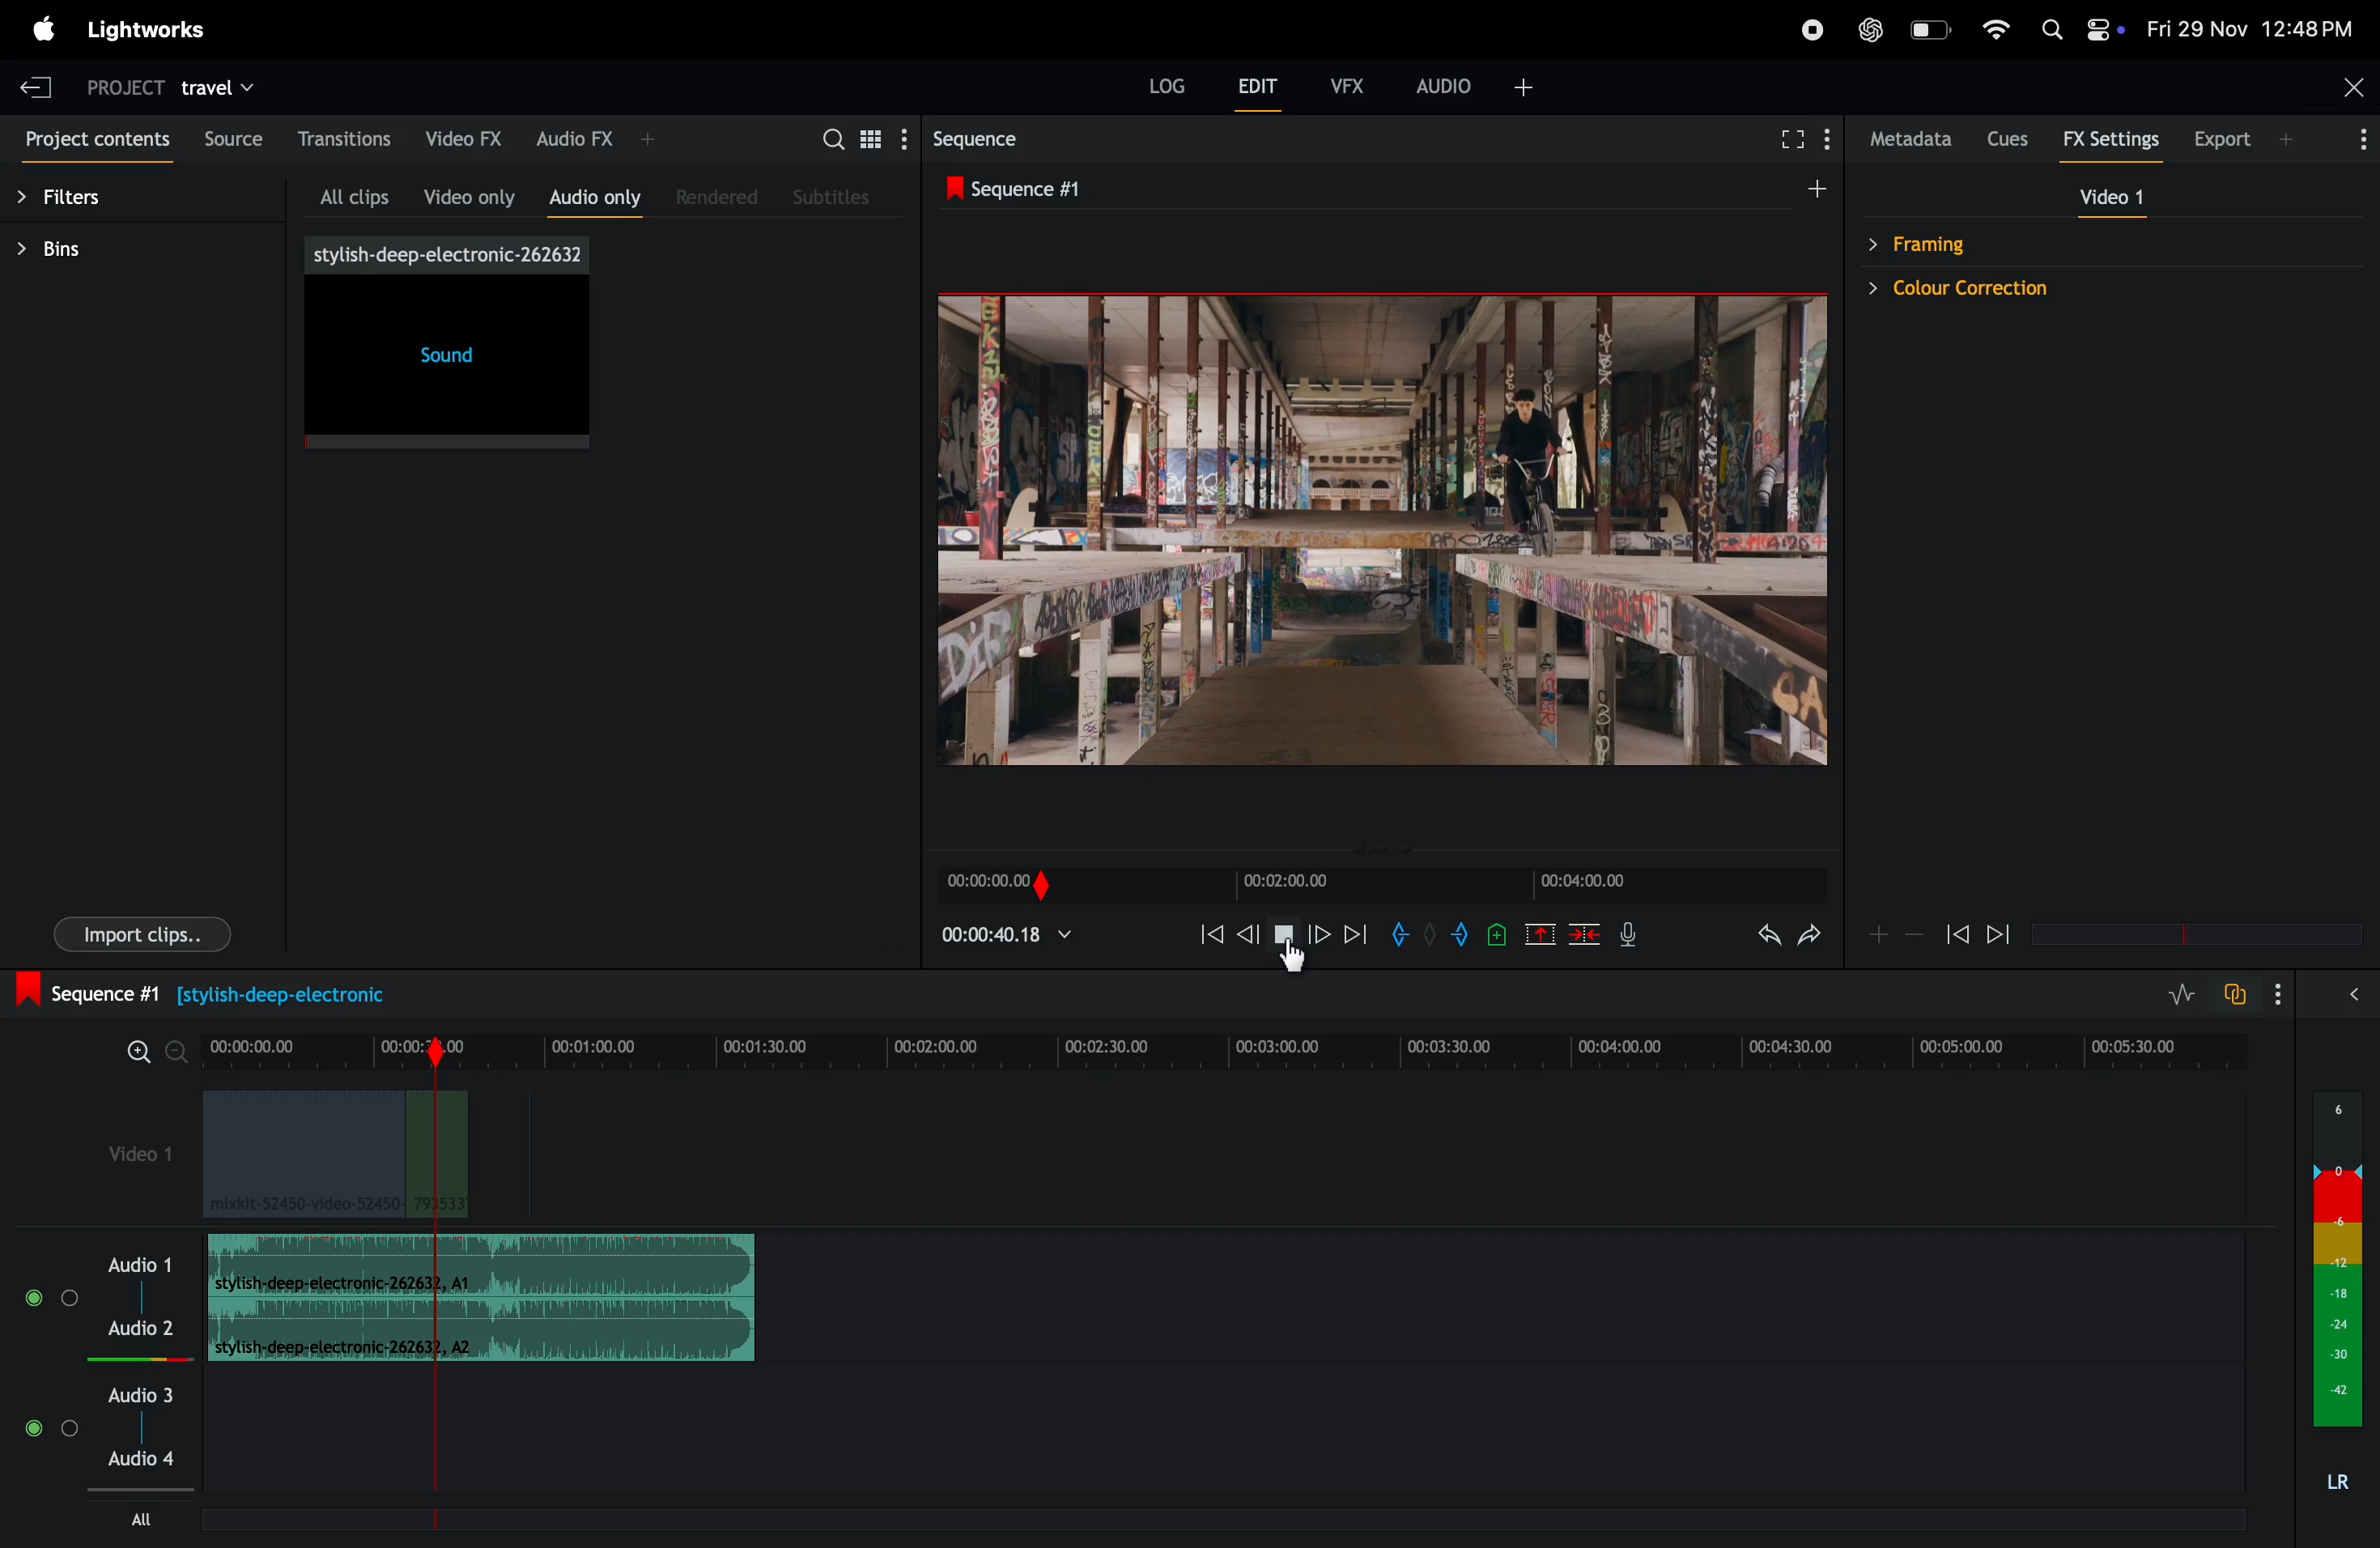 This screenshot has width=2380, height=1548. Describe the element at coordinates (1957, 930) in the screenshot. I see `previous frame` at that location.